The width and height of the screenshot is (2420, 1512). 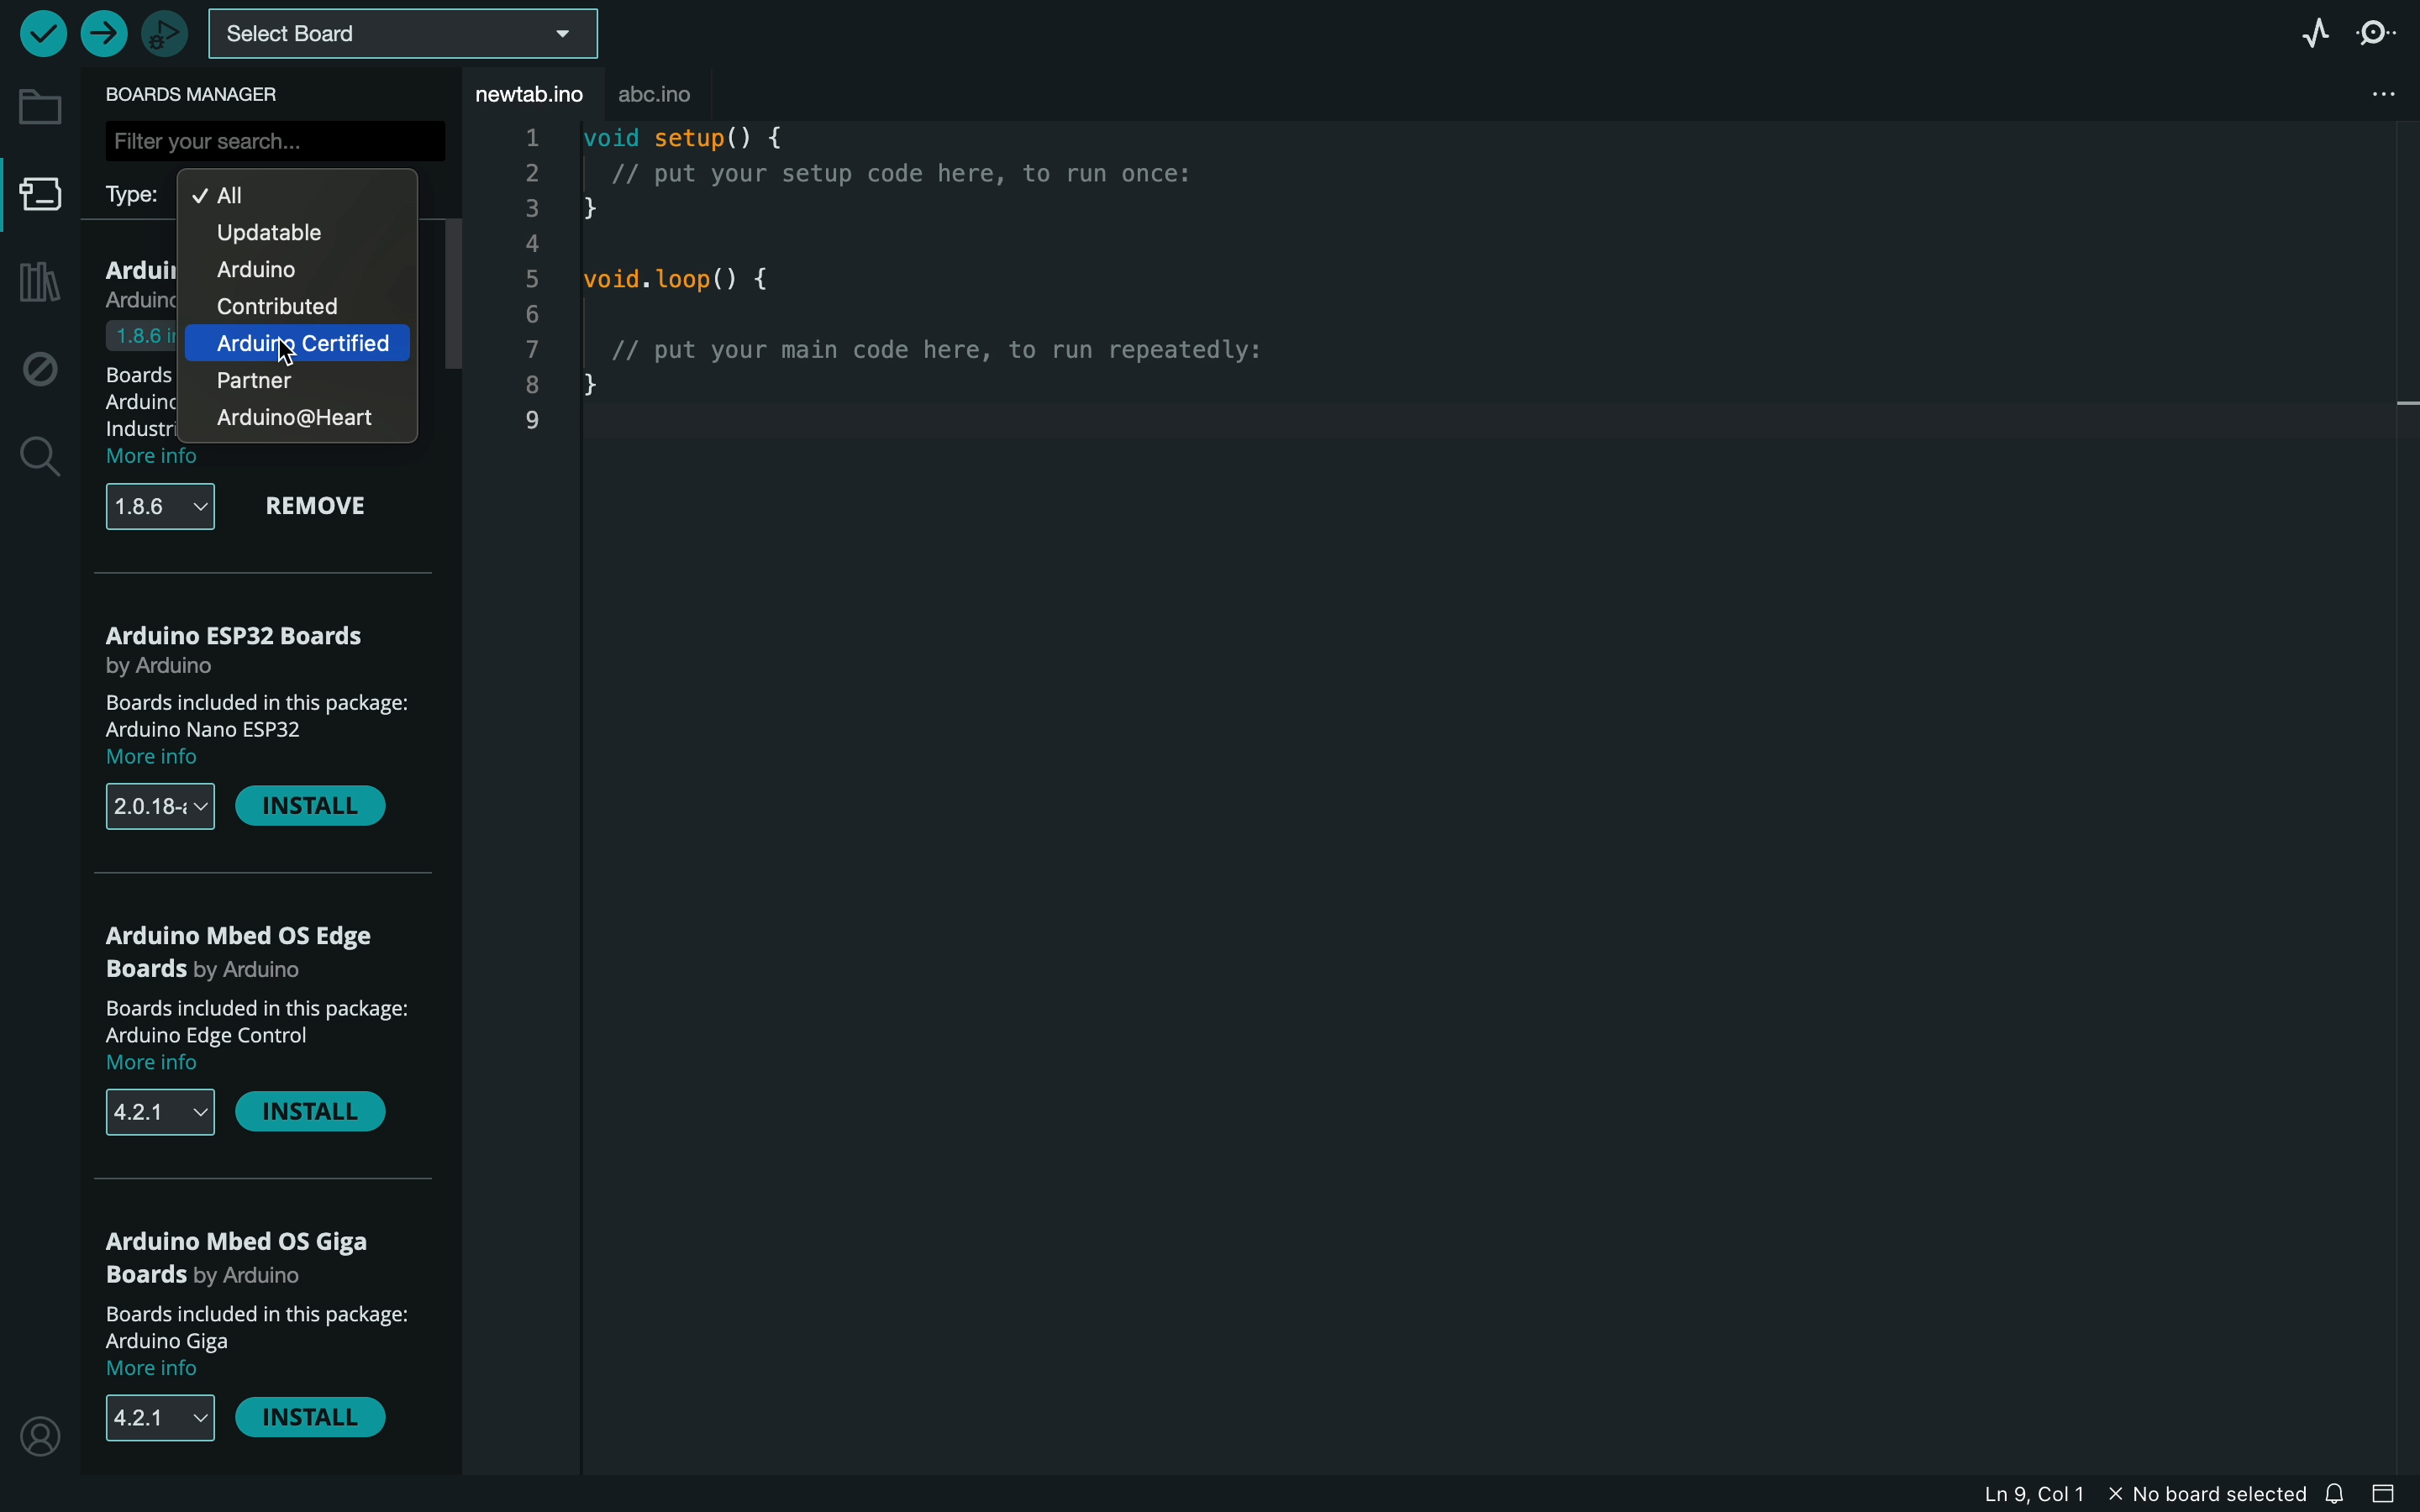 What do you see at coordinates (168, 505) in the screenshot?
I see `versions` at bounding box center [168, 505].